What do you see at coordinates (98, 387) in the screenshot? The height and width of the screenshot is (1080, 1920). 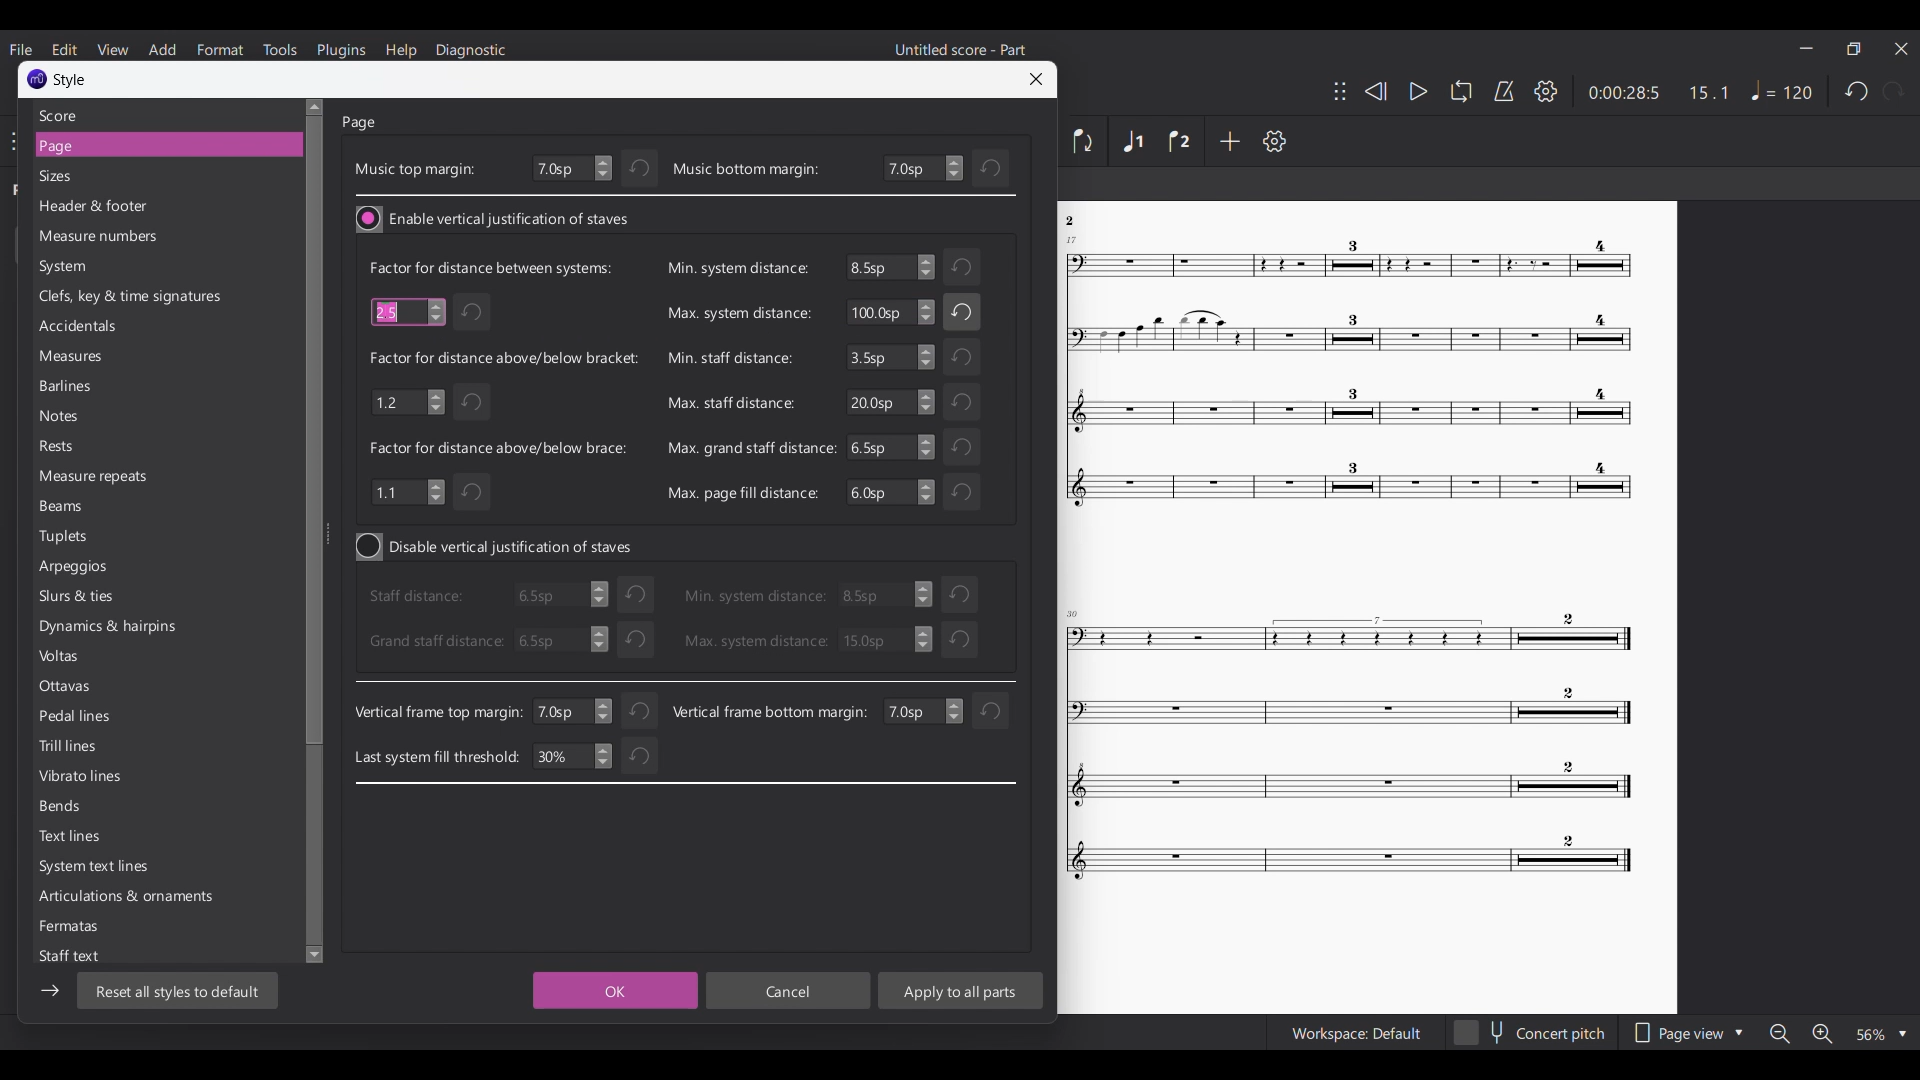 I see `Barlines` at bounding box center [98, 387].